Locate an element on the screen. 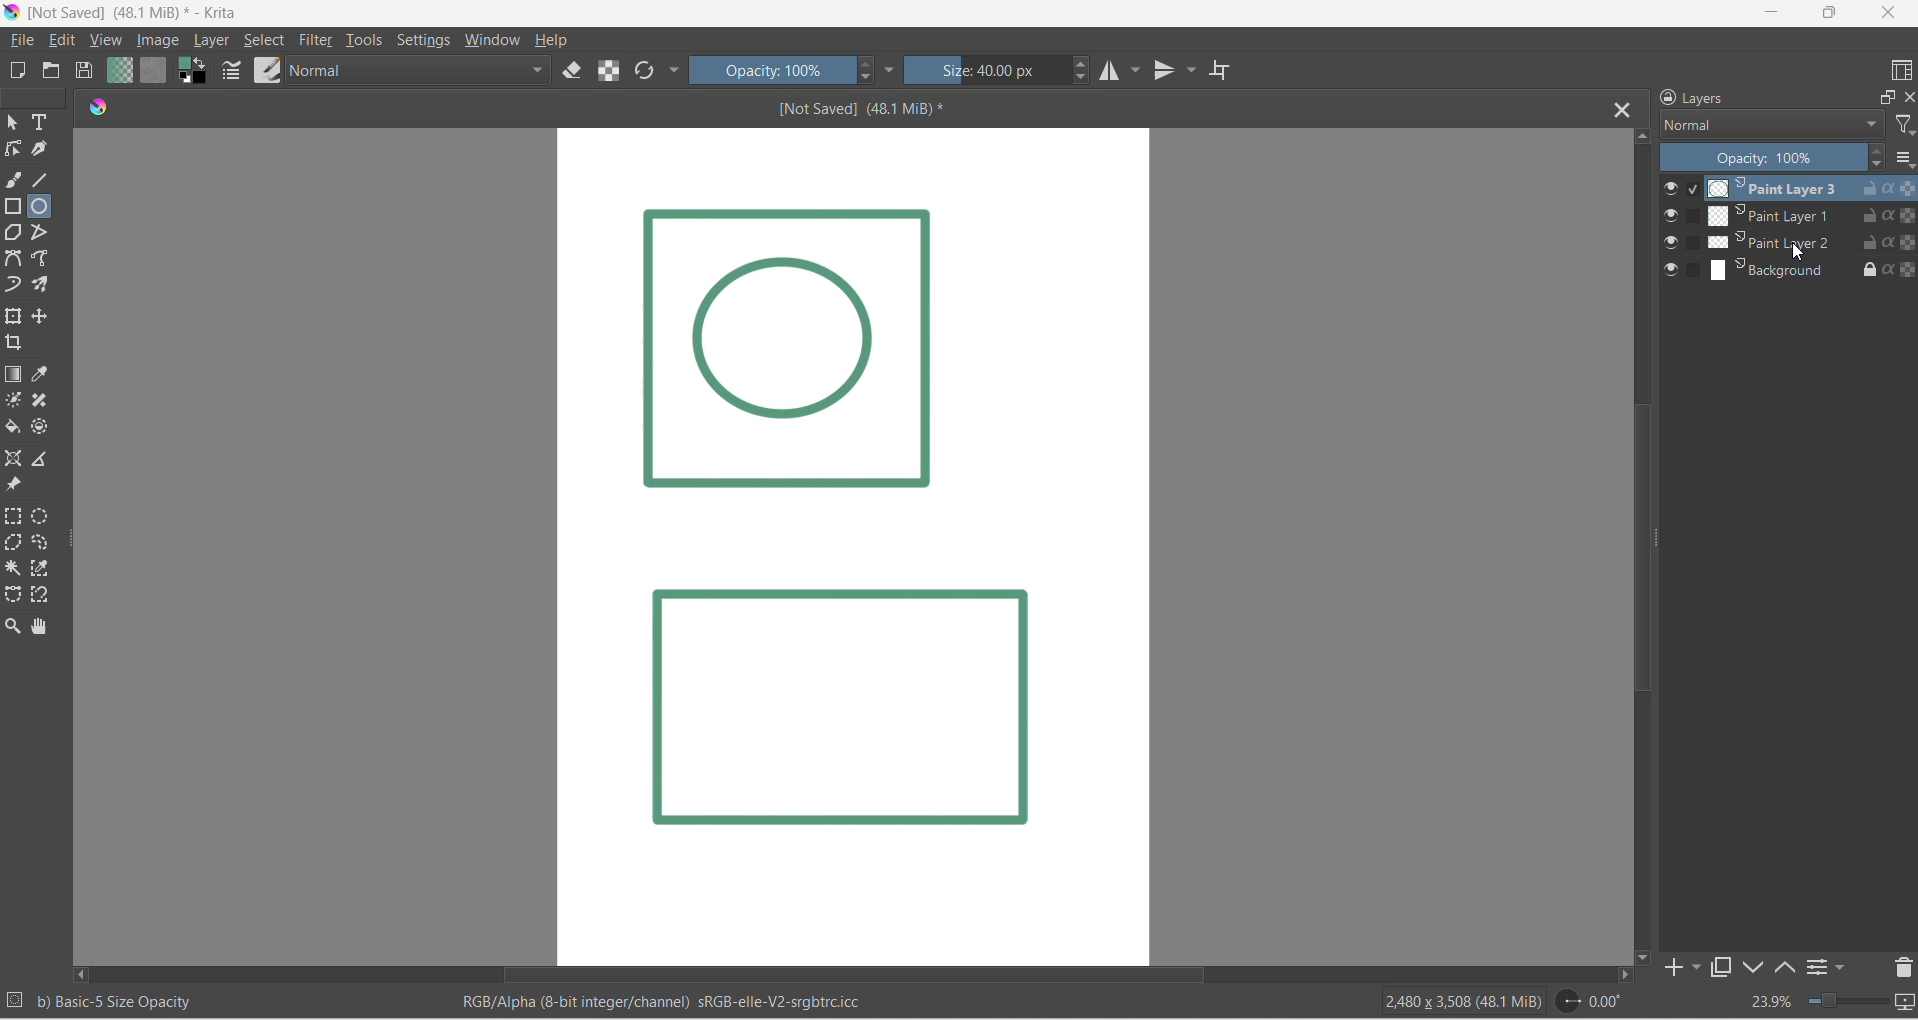 This screenshot has height=1020, width=1918. minimize is located at coordinates (1768, 15).